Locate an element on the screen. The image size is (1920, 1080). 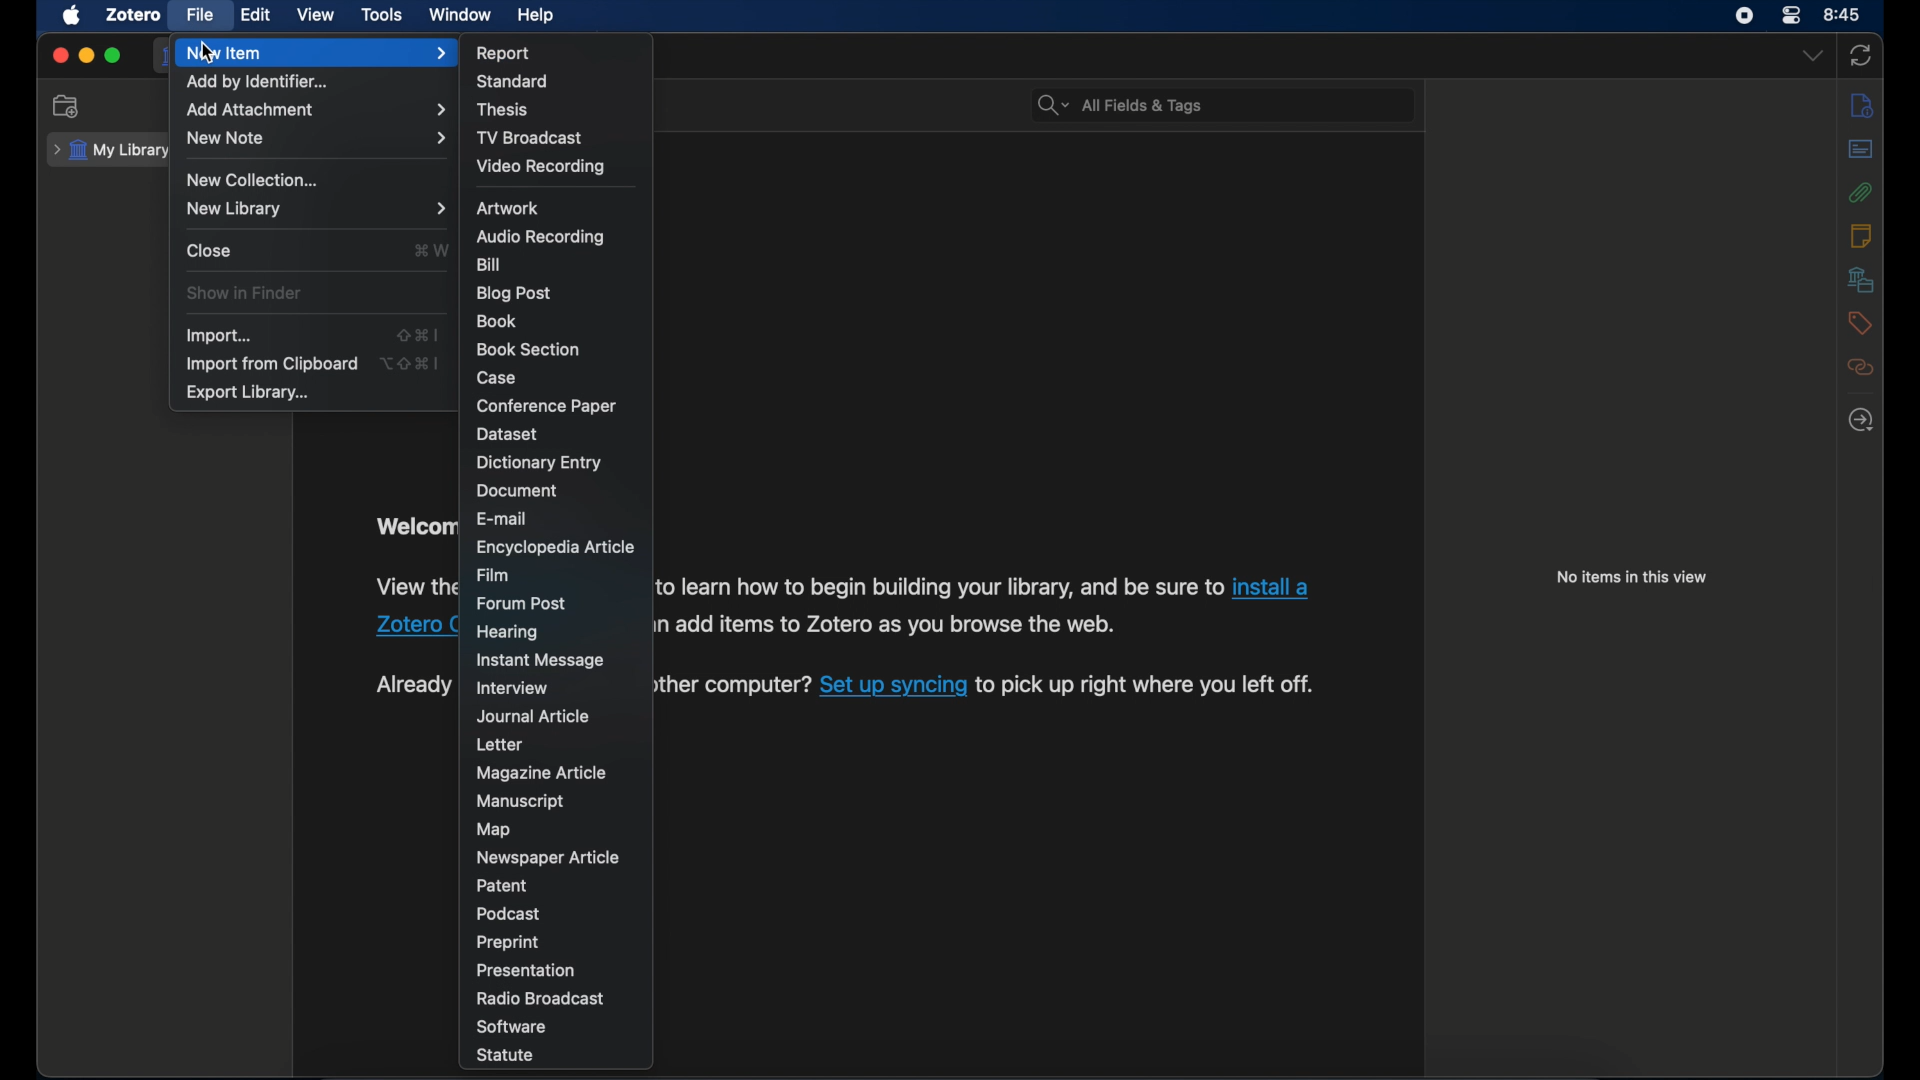
show in finder is located at coordinates (244, 293).